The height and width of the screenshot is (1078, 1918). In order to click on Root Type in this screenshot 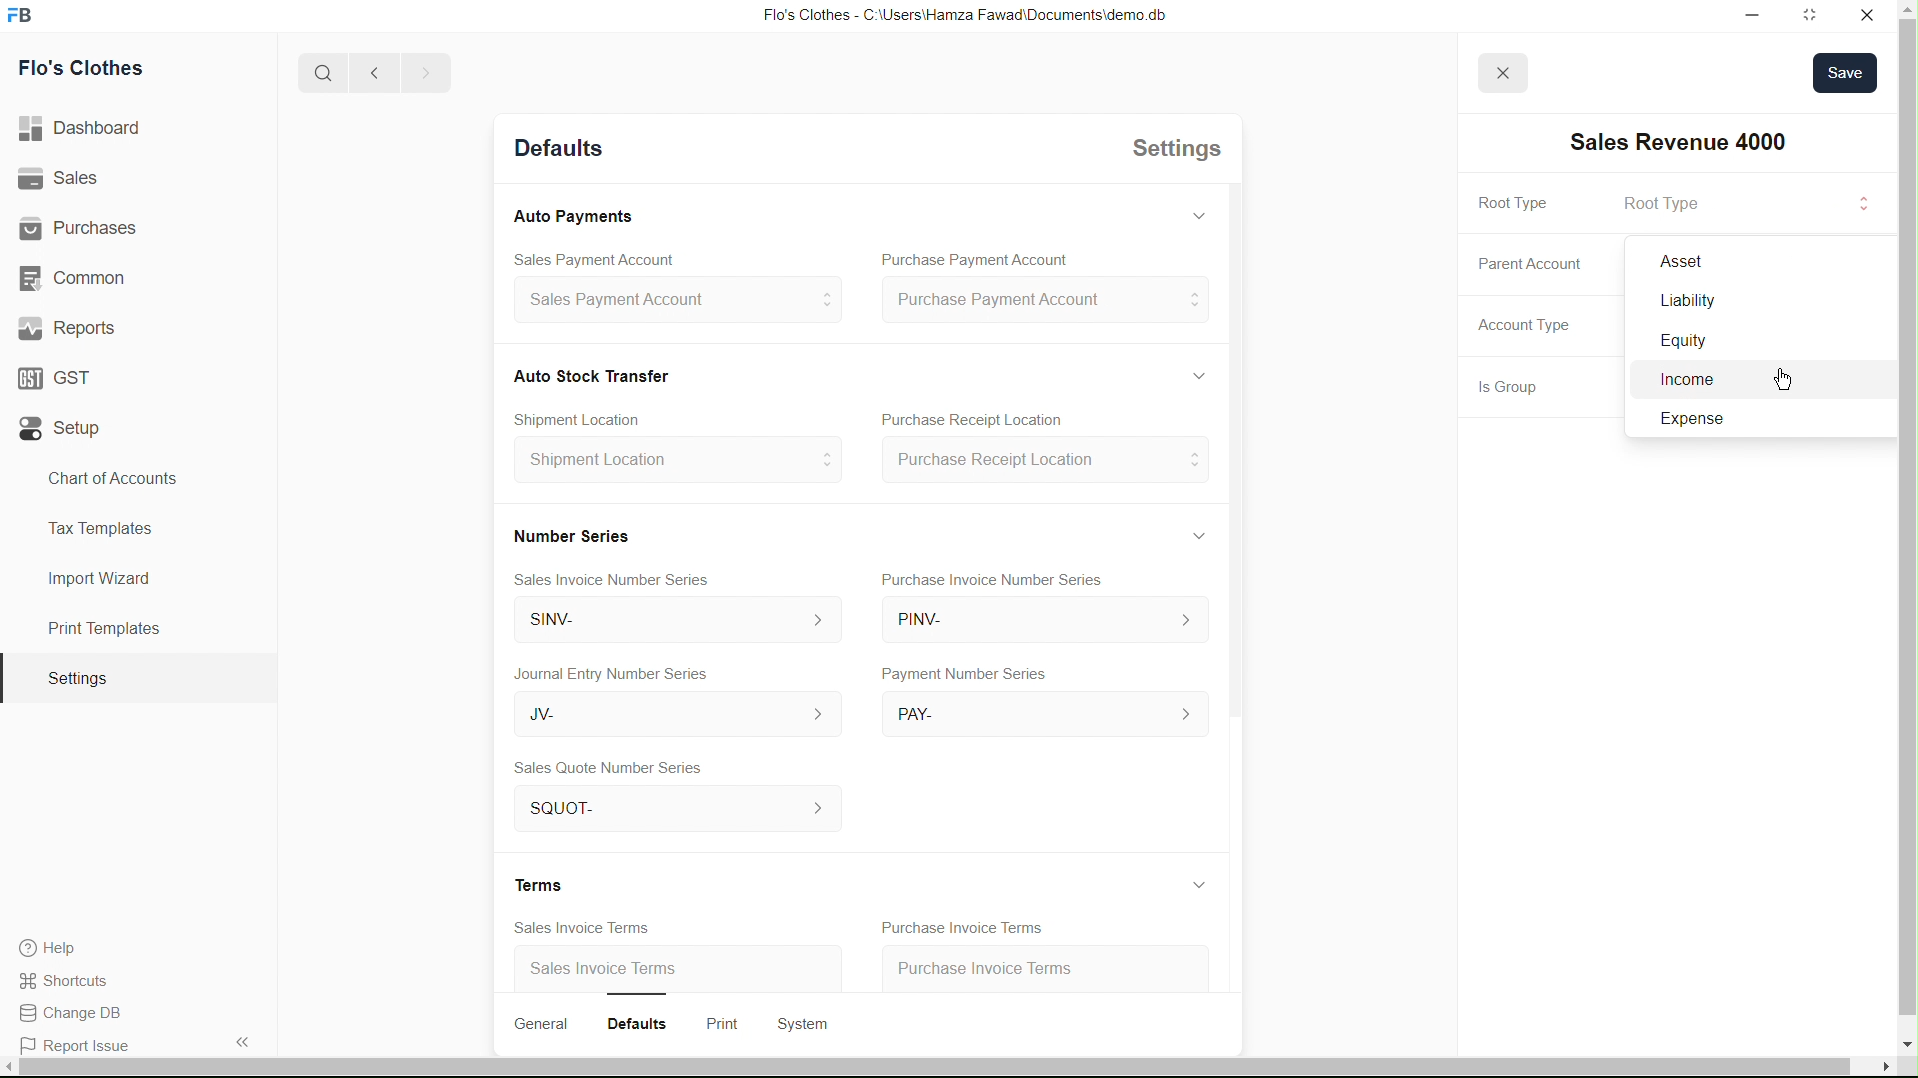, I will do `click(1531, 204)`.